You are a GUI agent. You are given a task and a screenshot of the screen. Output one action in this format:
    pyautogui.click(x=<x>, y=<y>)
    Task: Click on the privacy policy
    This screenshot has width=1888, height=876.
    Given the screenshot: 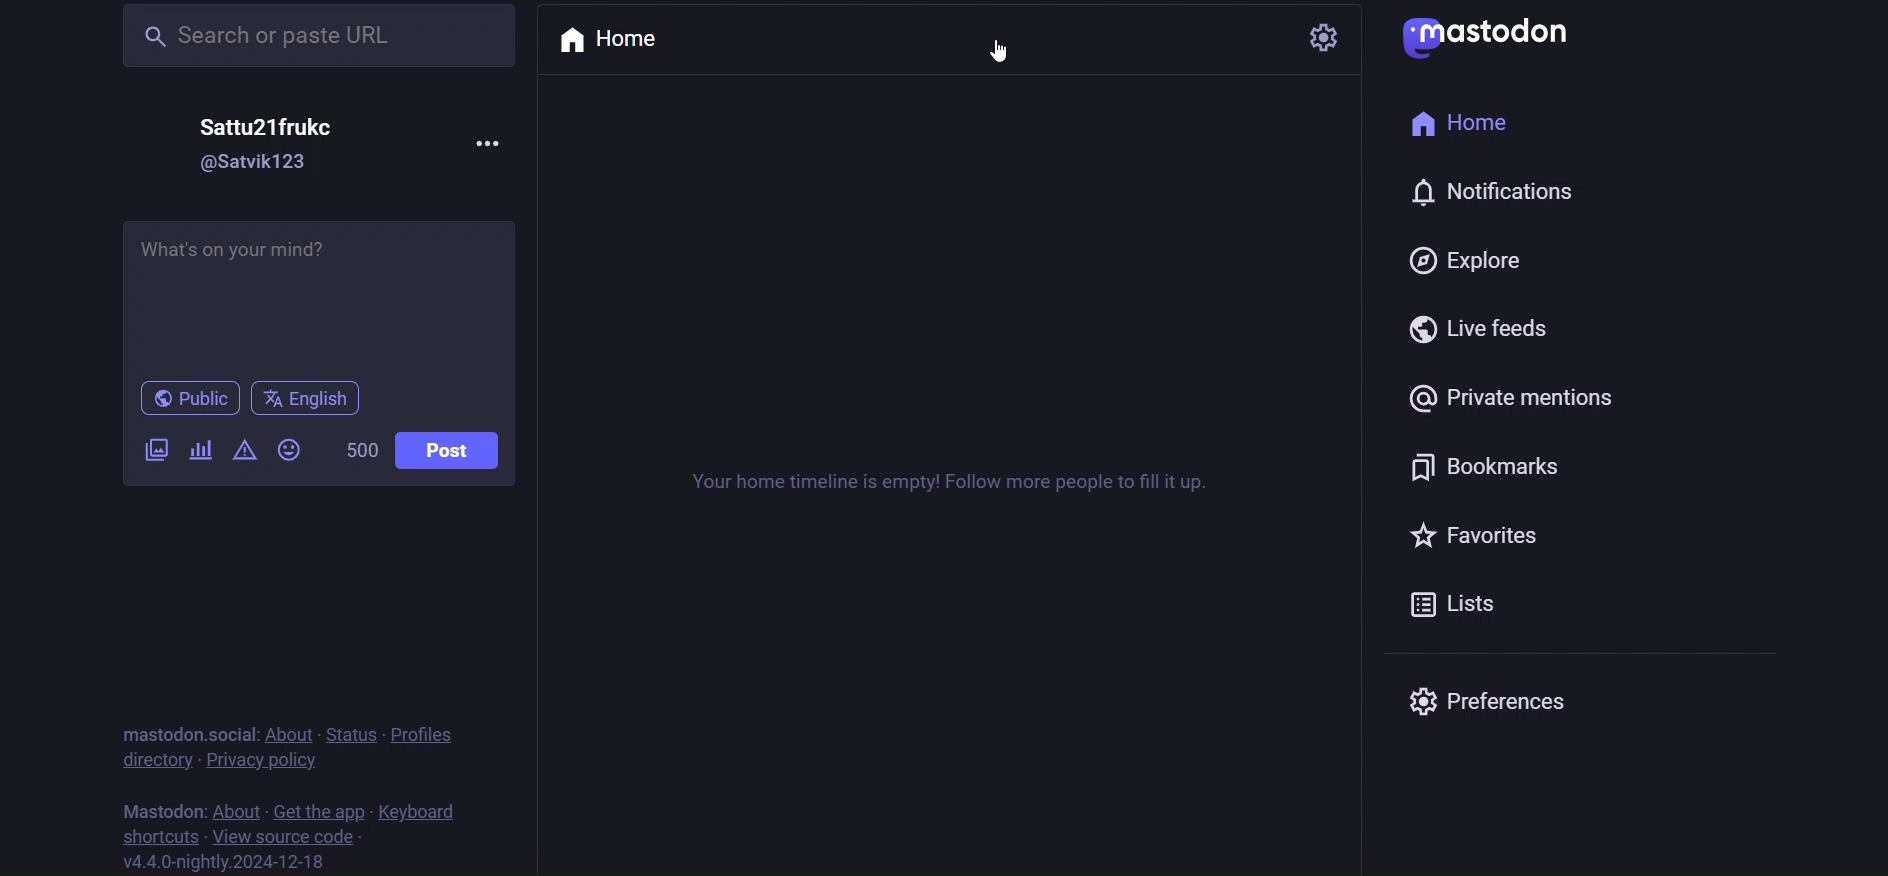 What is the action you would take?
    pyautogui.click(x=261, y=762)
    